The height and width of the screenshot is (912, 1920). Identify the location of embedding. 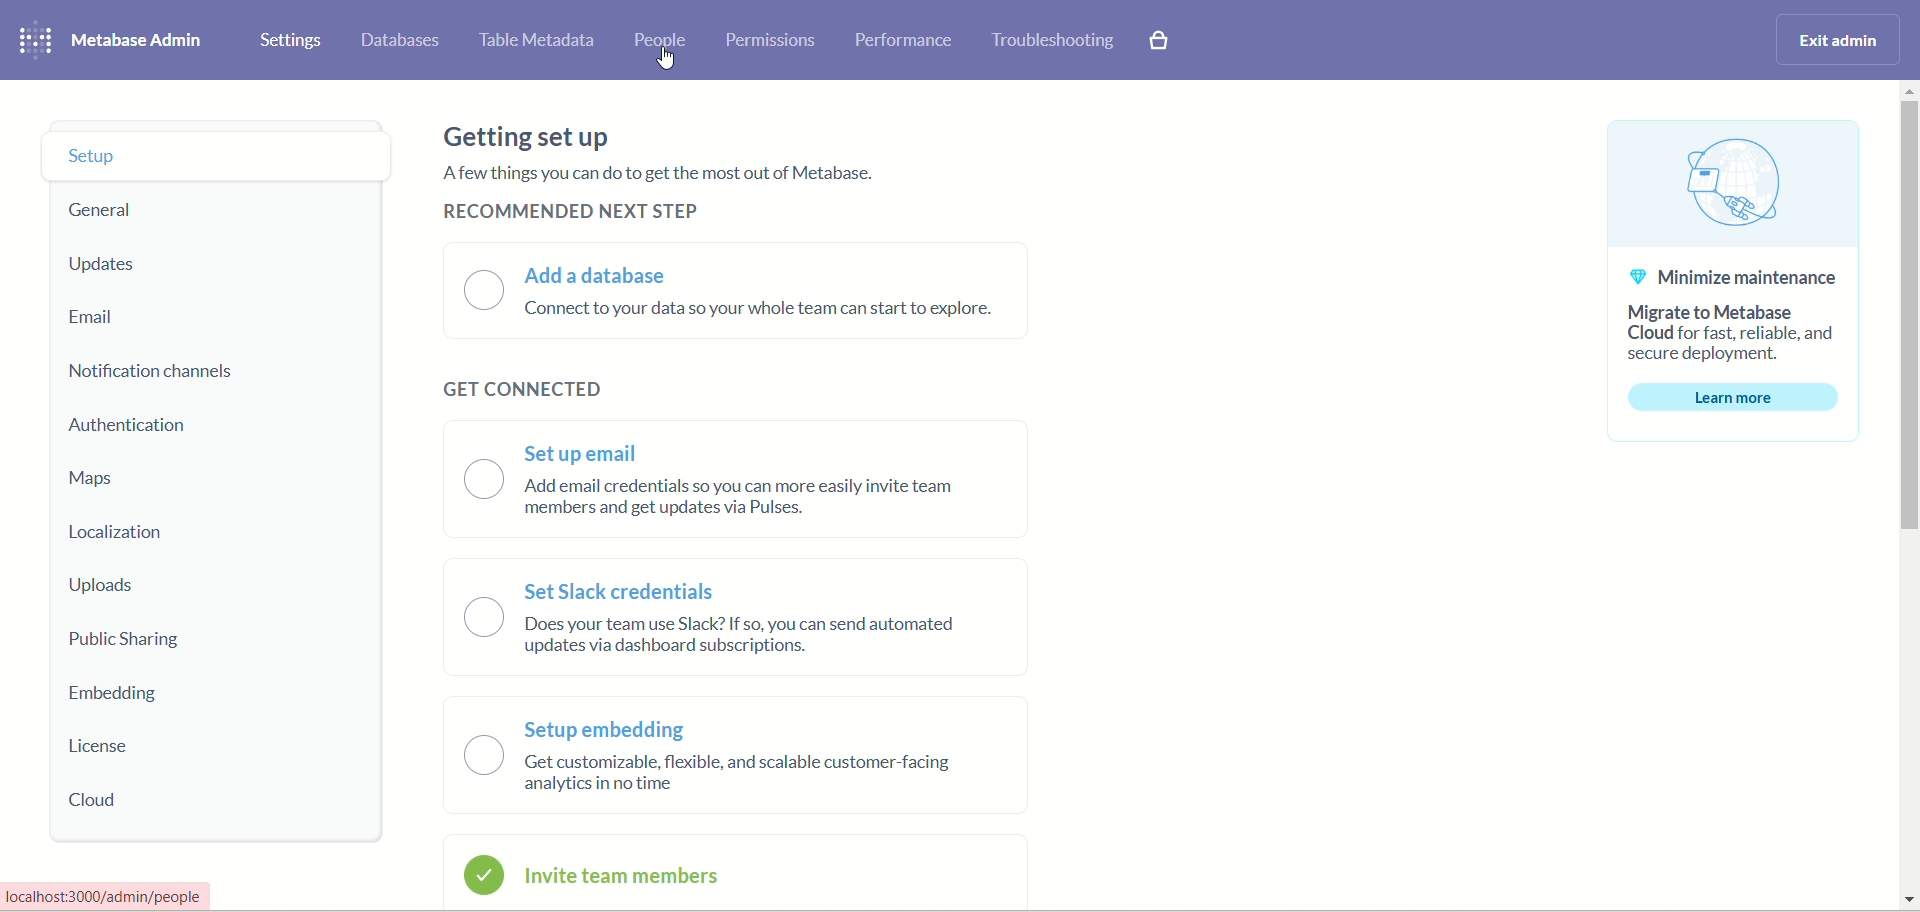
(107, 700).